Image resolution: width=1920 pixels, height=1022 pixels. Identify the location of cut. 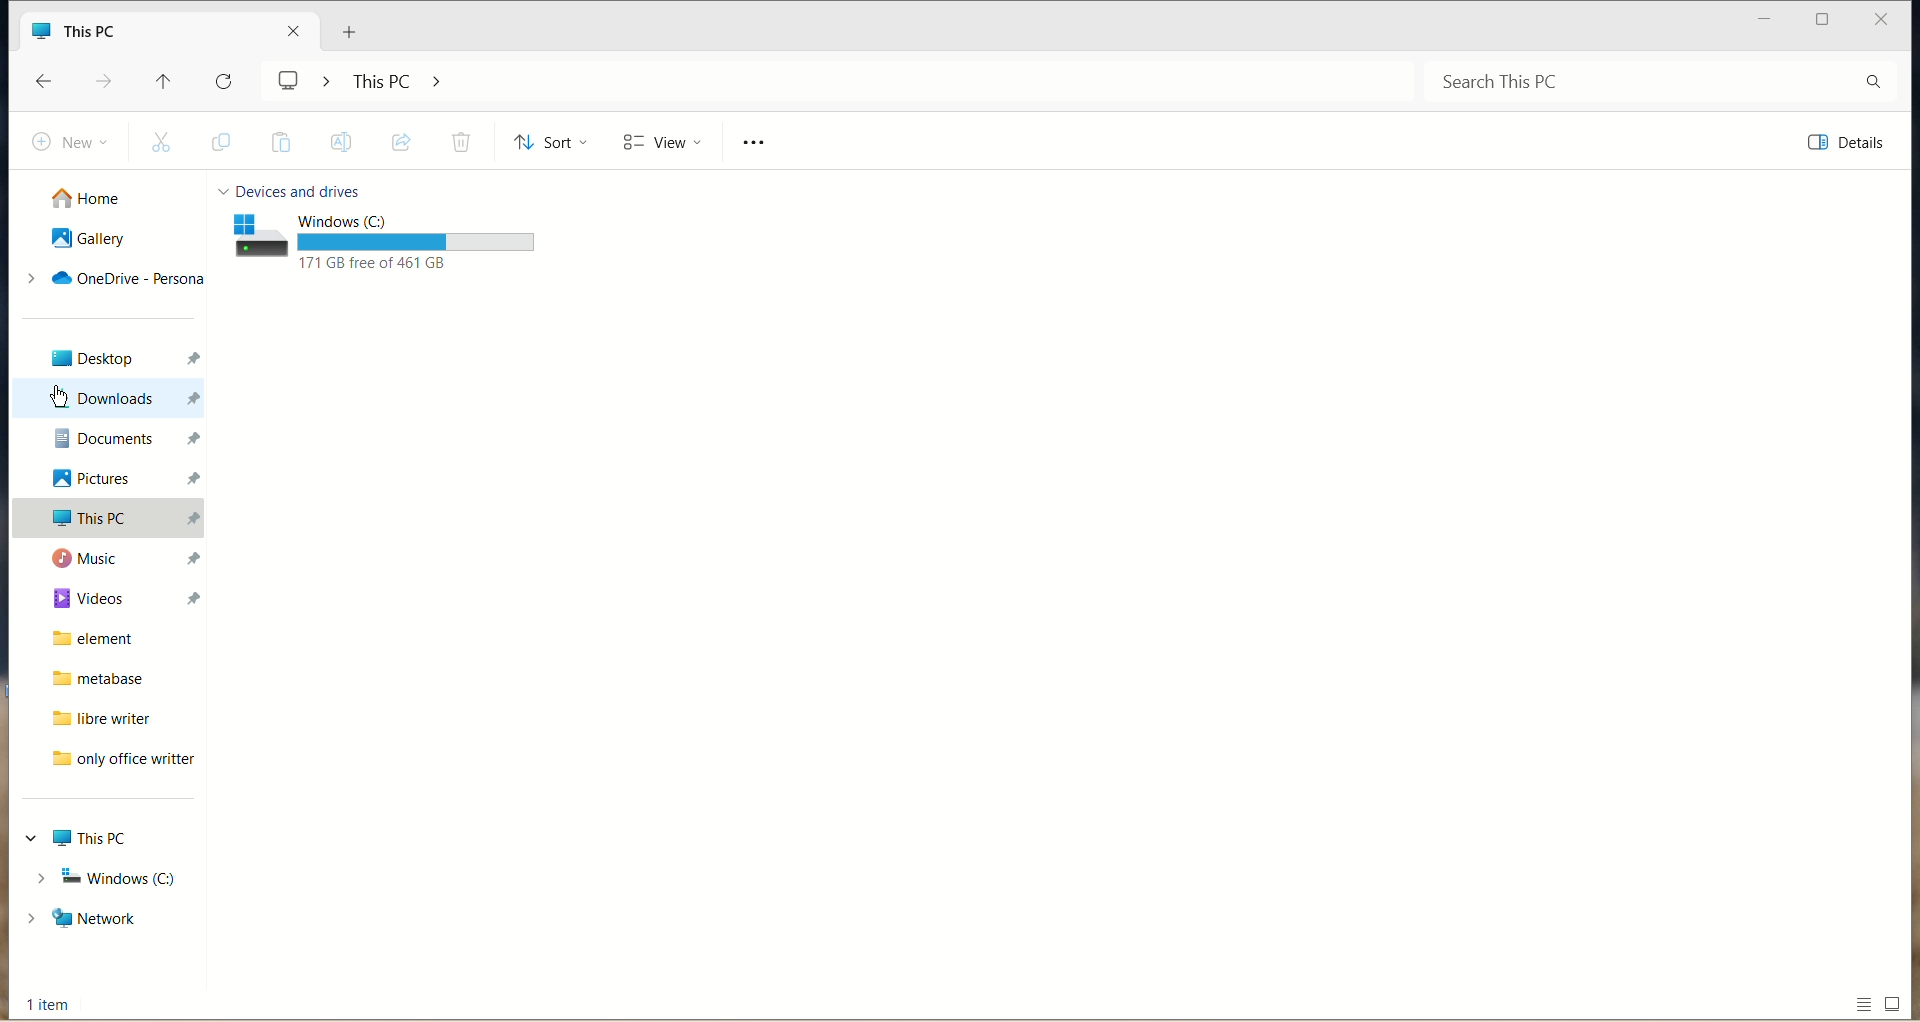
(164, 144).